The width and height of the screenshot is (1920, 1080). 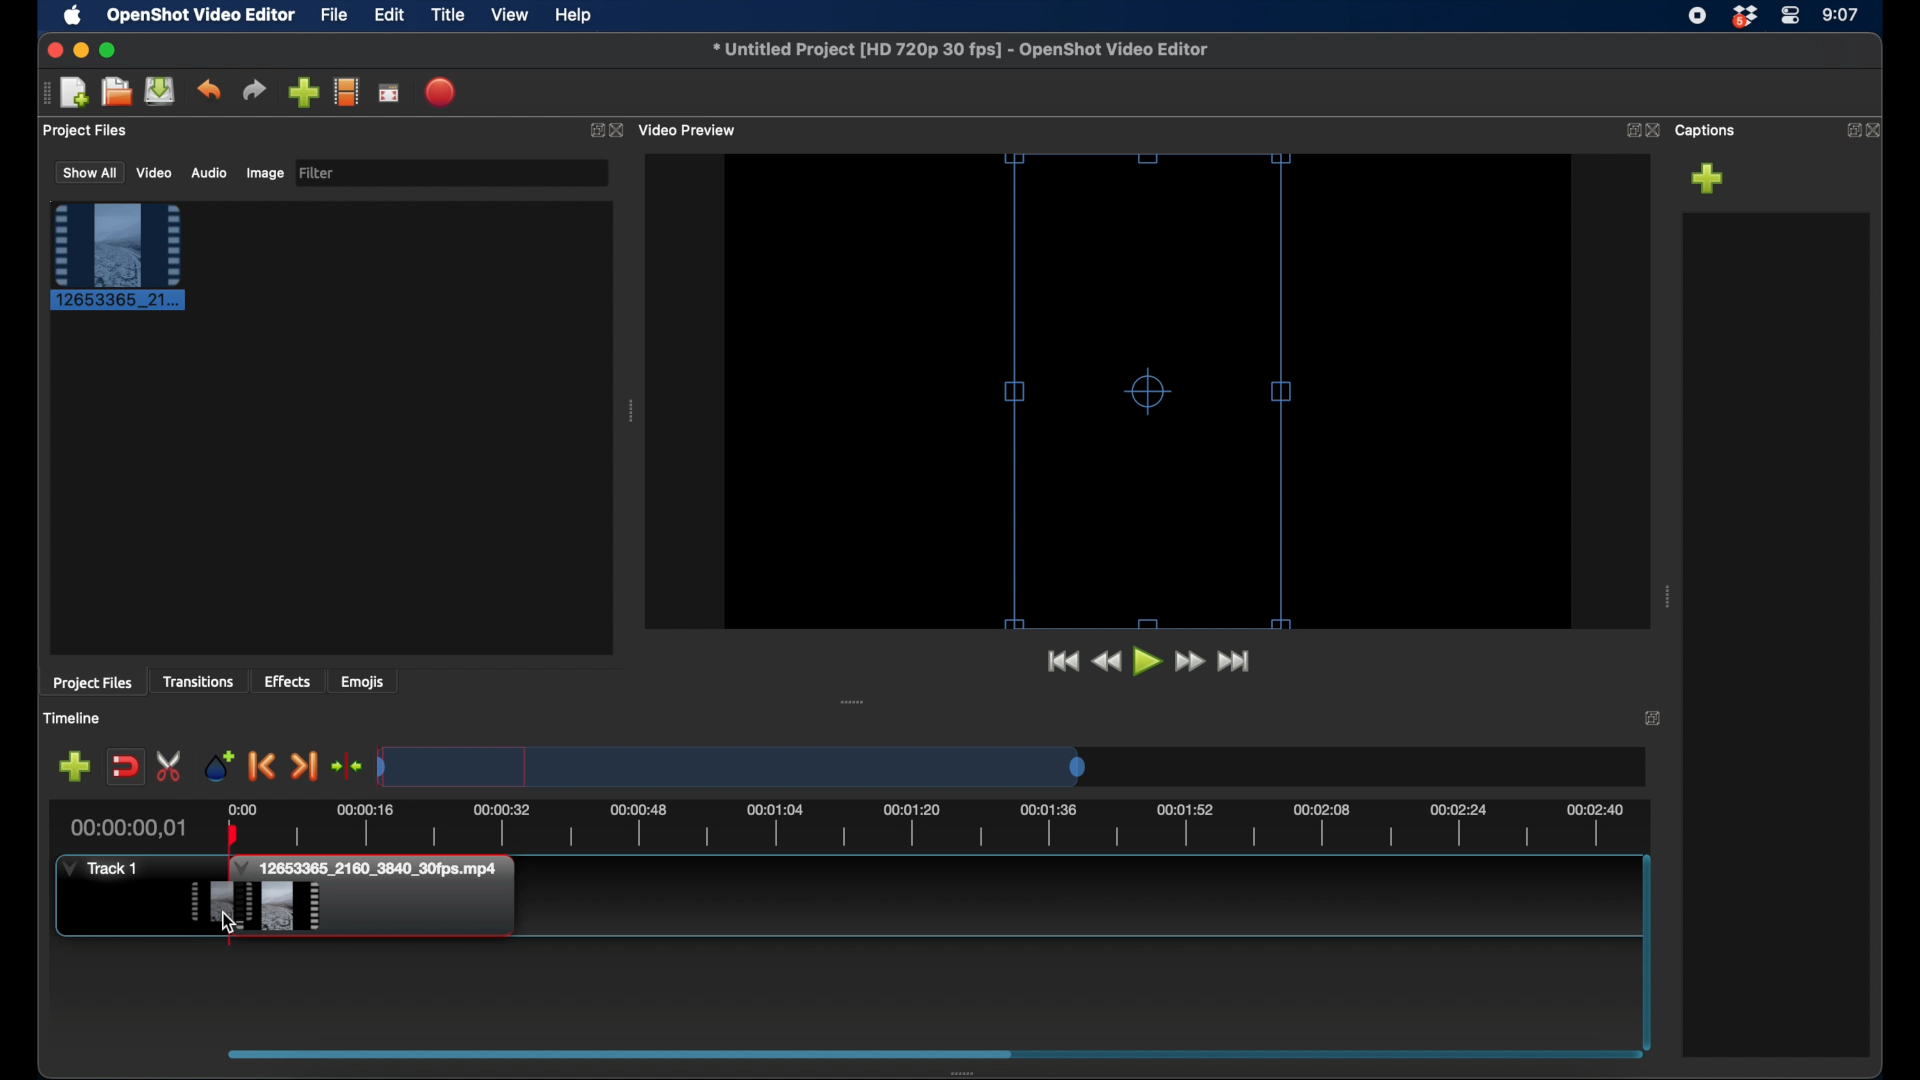 What do you see at coordinates (255, 90) in the screenshot?
I see `redo` at bounding box center [255, 90].